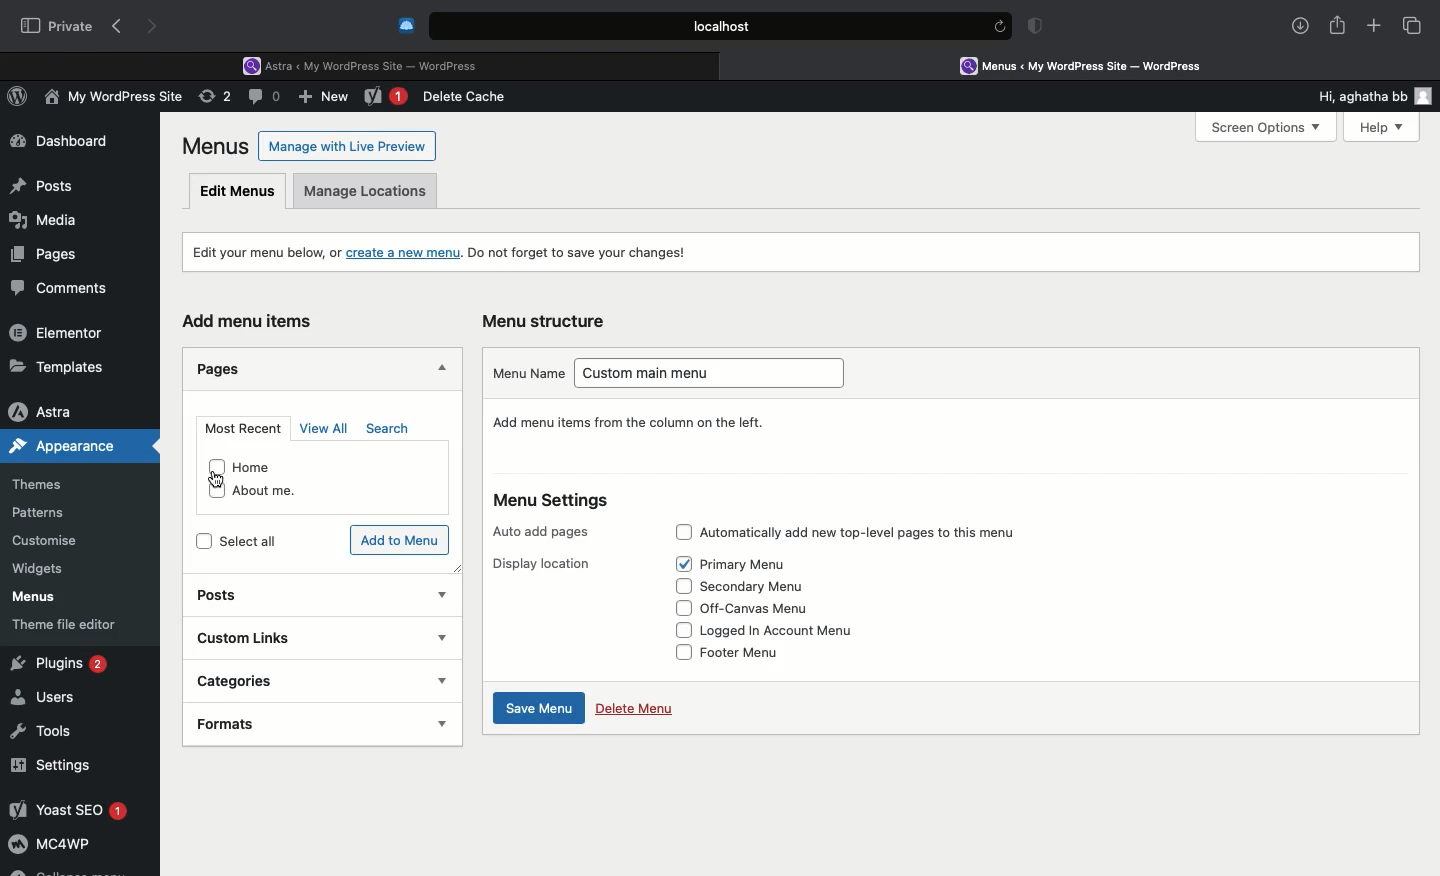  I want to click on Delete cache, so click(468, 97).